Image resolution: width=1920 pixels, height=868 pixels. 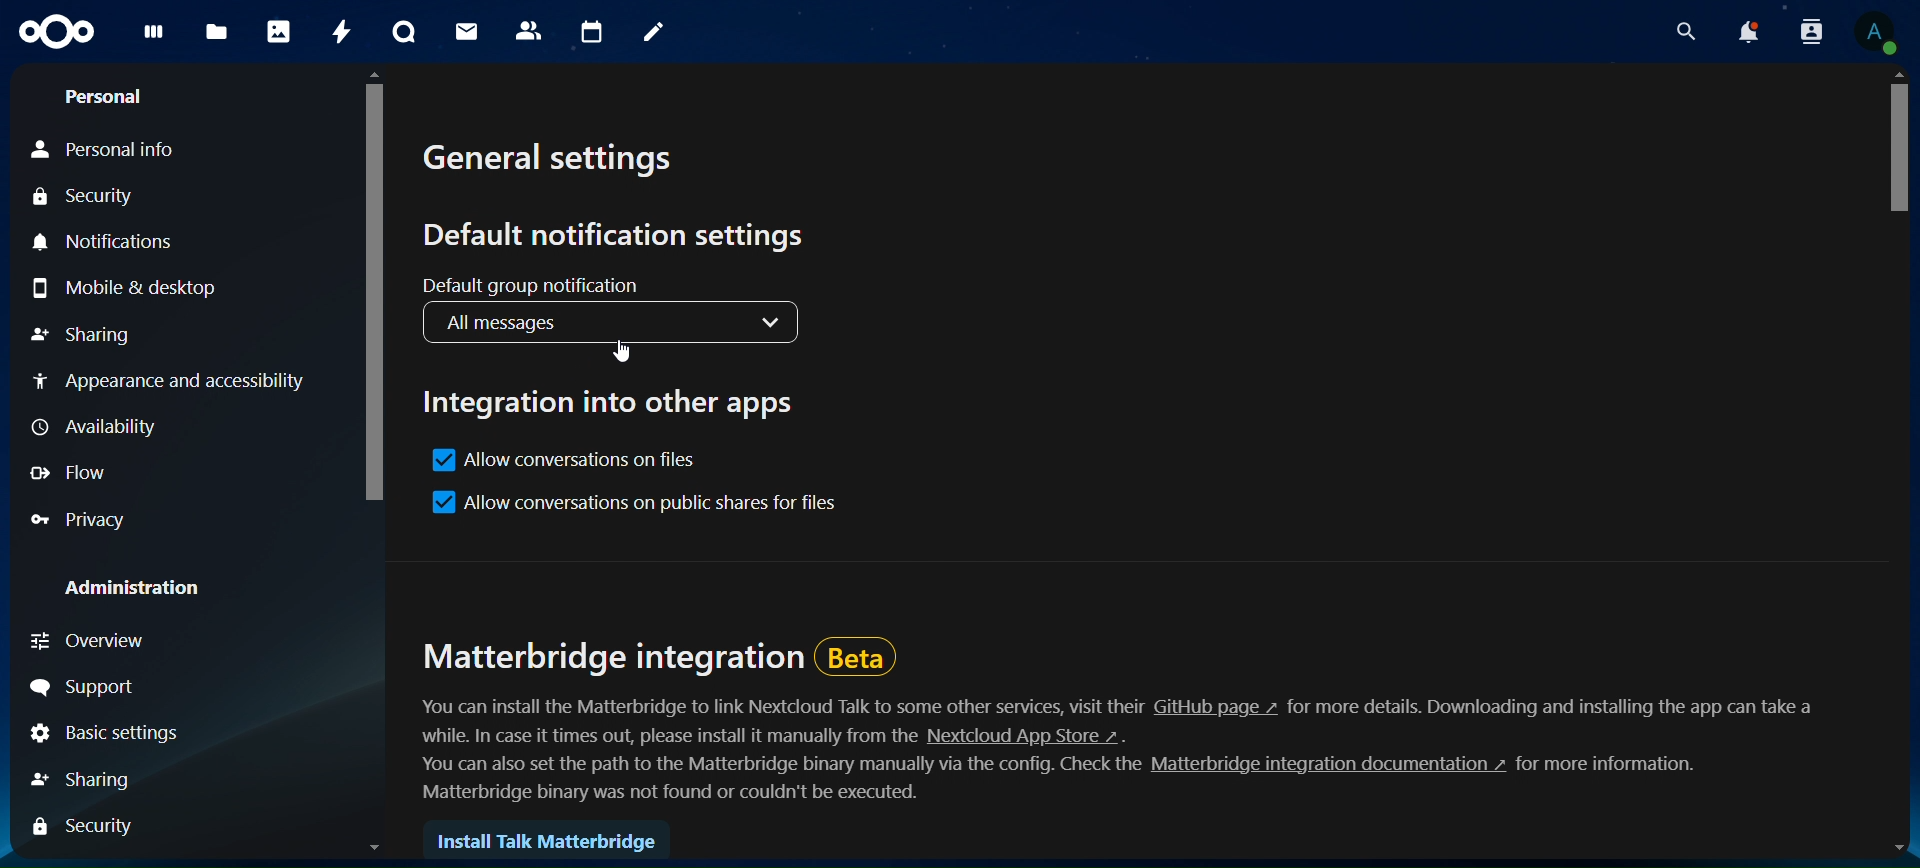 What do you see at coordinates (1675, 30) in the screenshot?
I see `search` at bounding box center [1675, 30].